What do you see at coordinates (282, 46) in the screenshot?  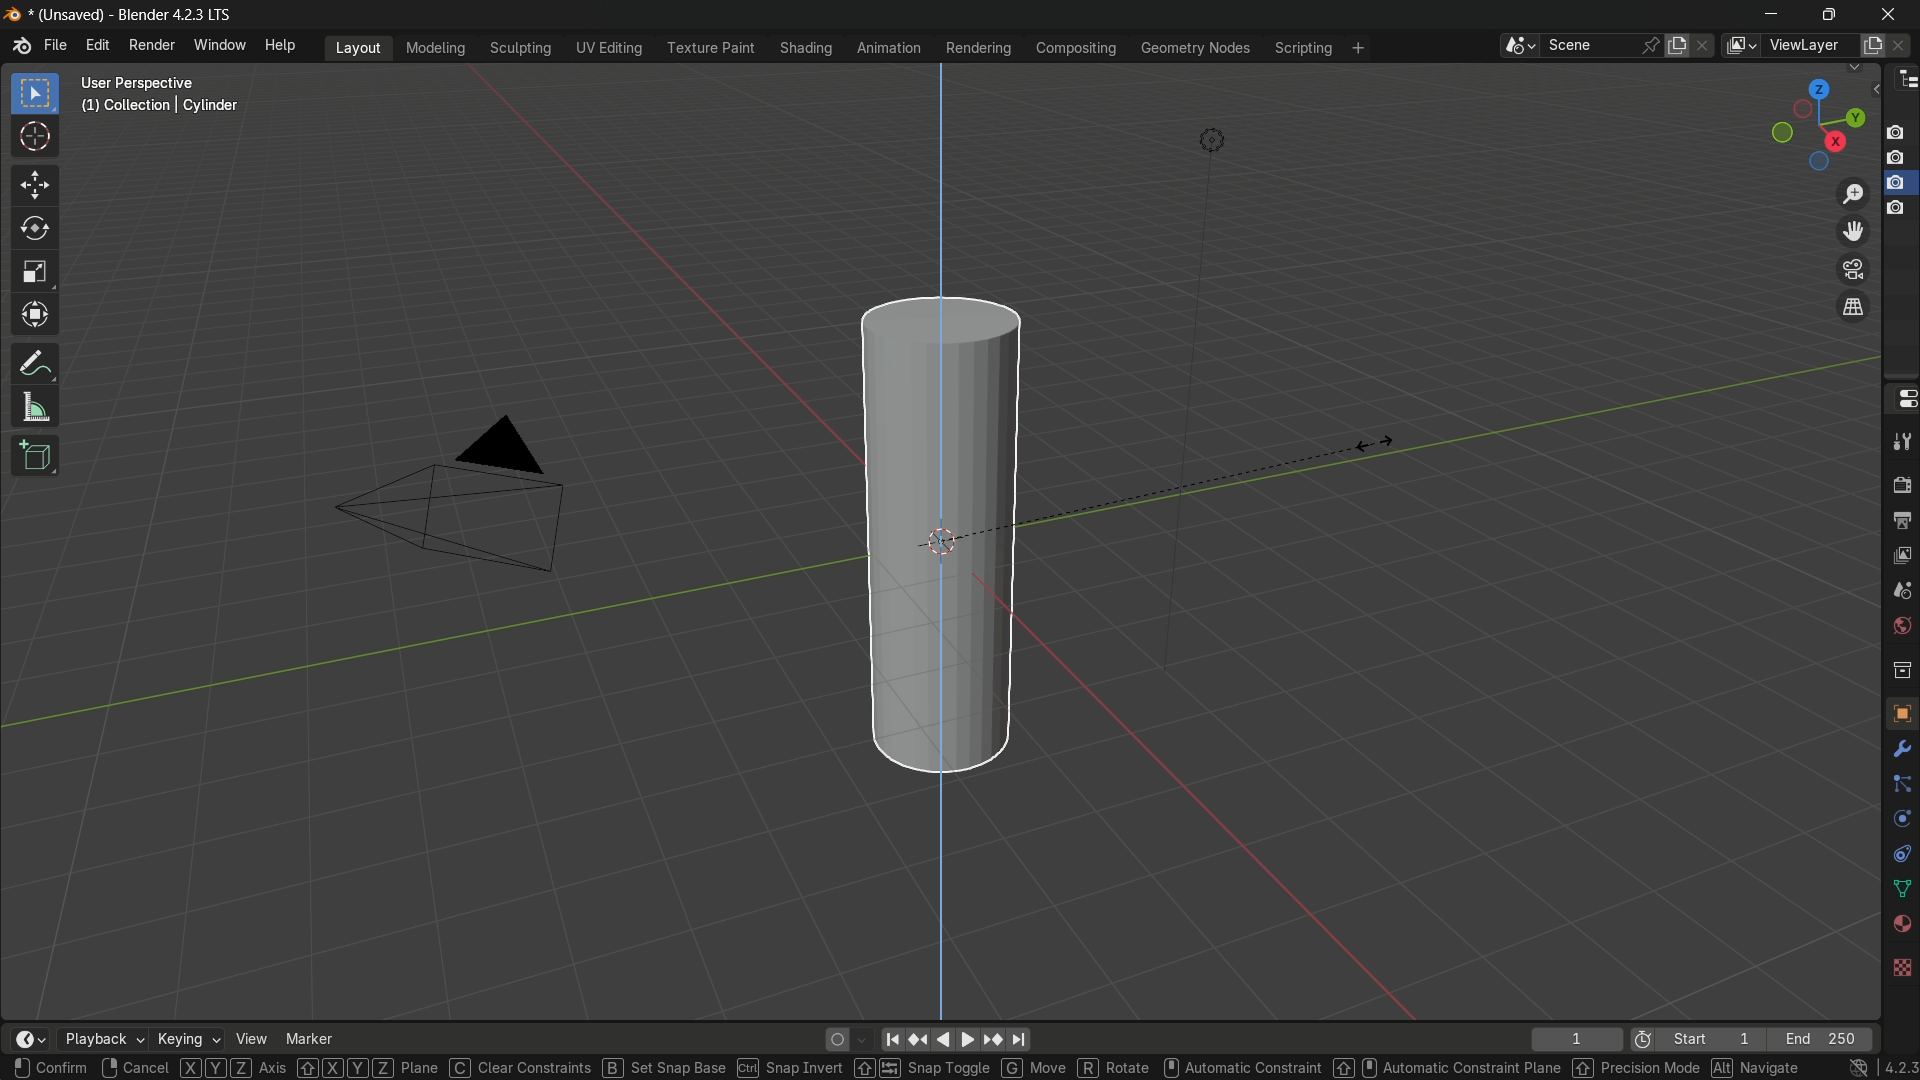 I see `help menu` at bounding box center [282, 46].